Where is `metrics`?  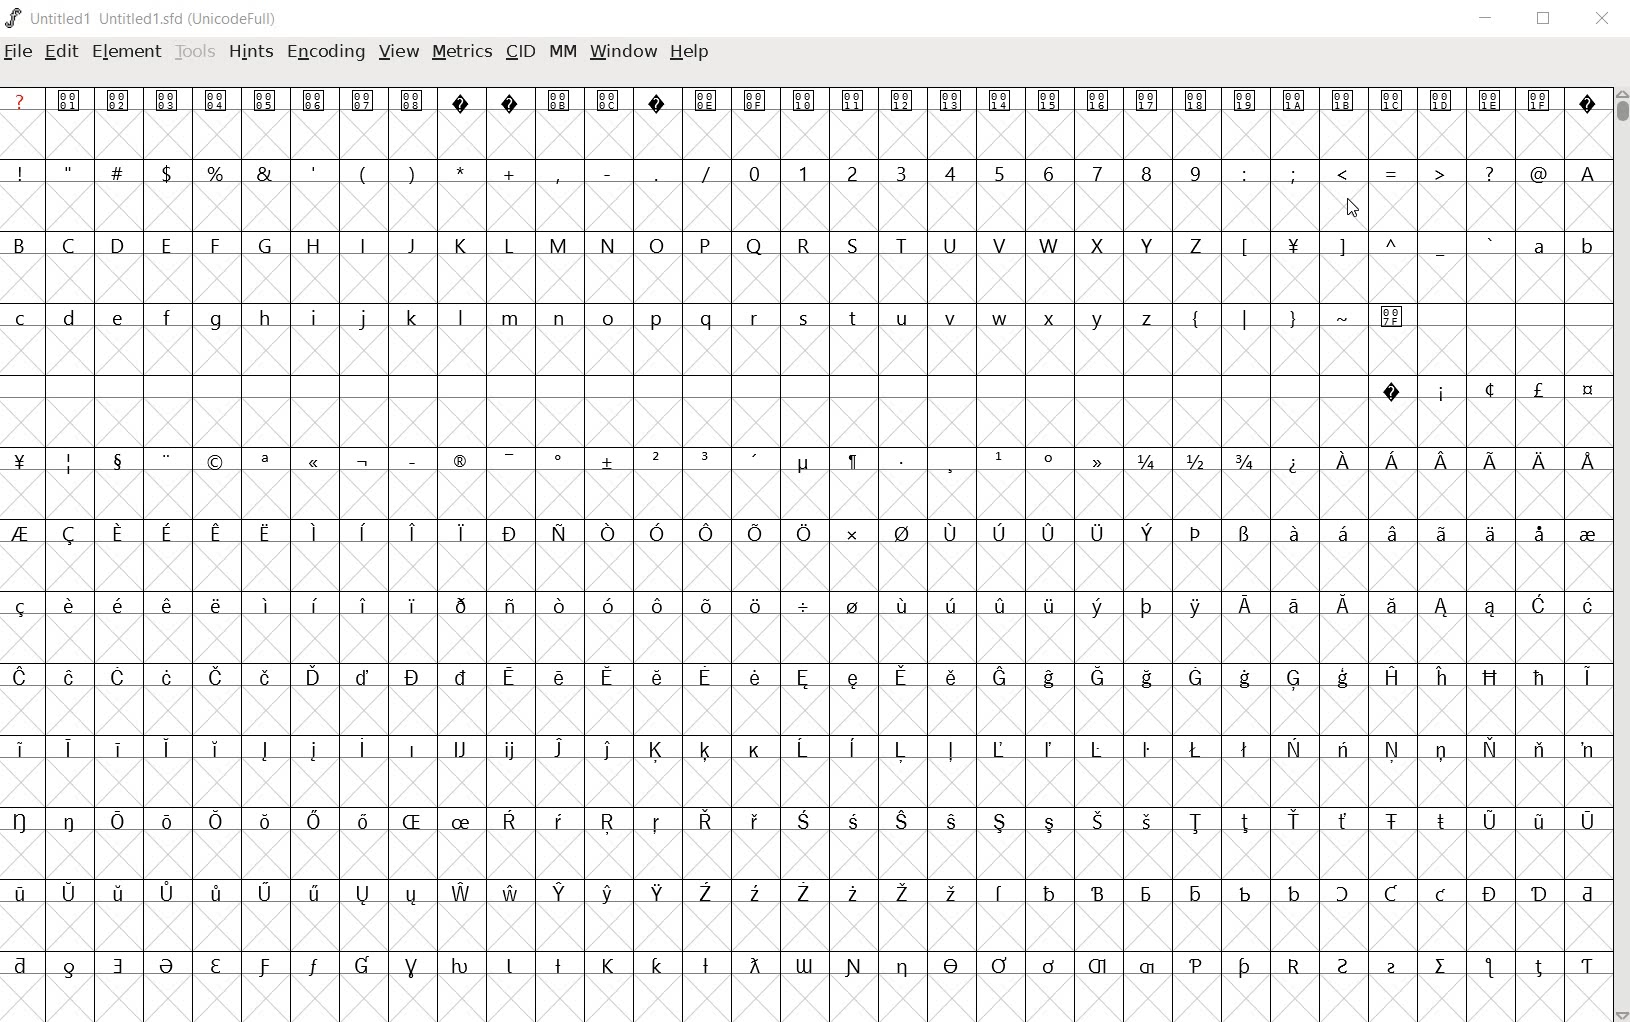
metrics is located at coordinates (462, 53).